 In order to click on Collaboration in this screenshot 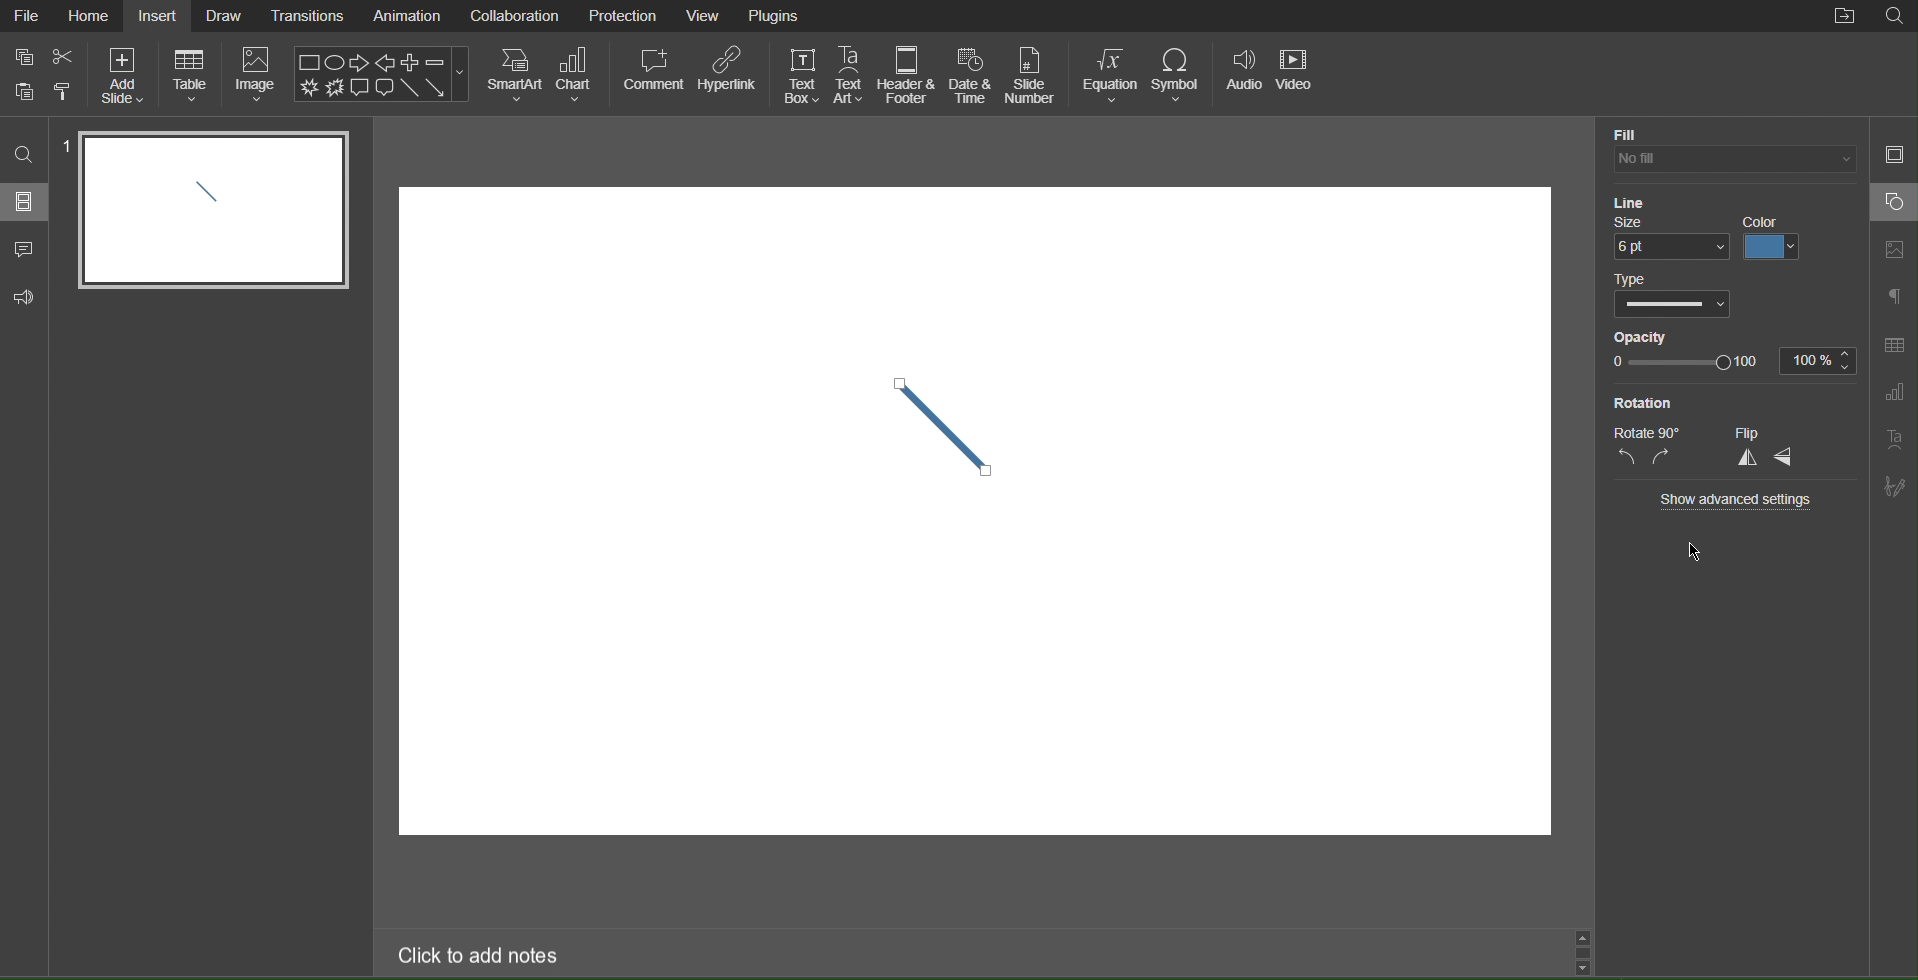, I will do `click(512, 16)`.